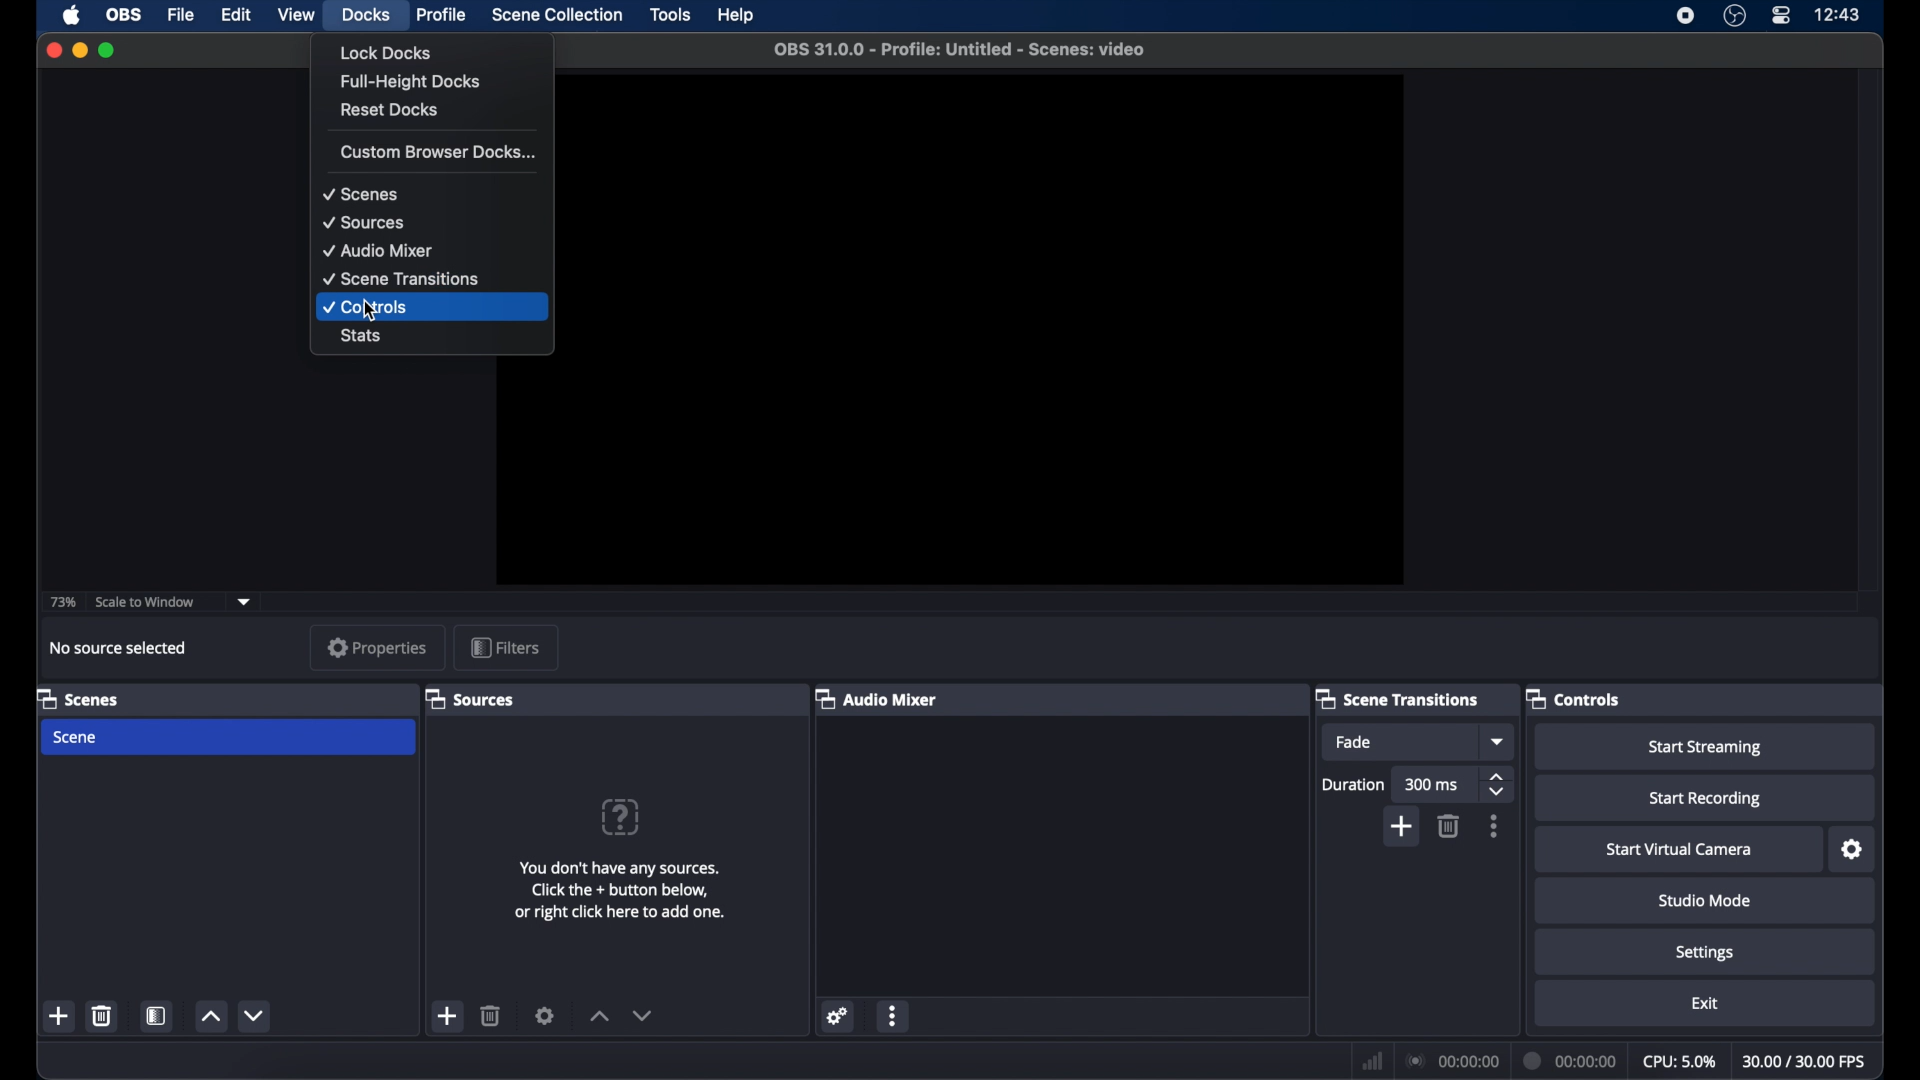 Image resolution: width=1920 pixels, height=1080 pixels. What do you see at coordinates (409, 82) in the screenshot?
I see `full height docks` at bounding box center [409, 82].